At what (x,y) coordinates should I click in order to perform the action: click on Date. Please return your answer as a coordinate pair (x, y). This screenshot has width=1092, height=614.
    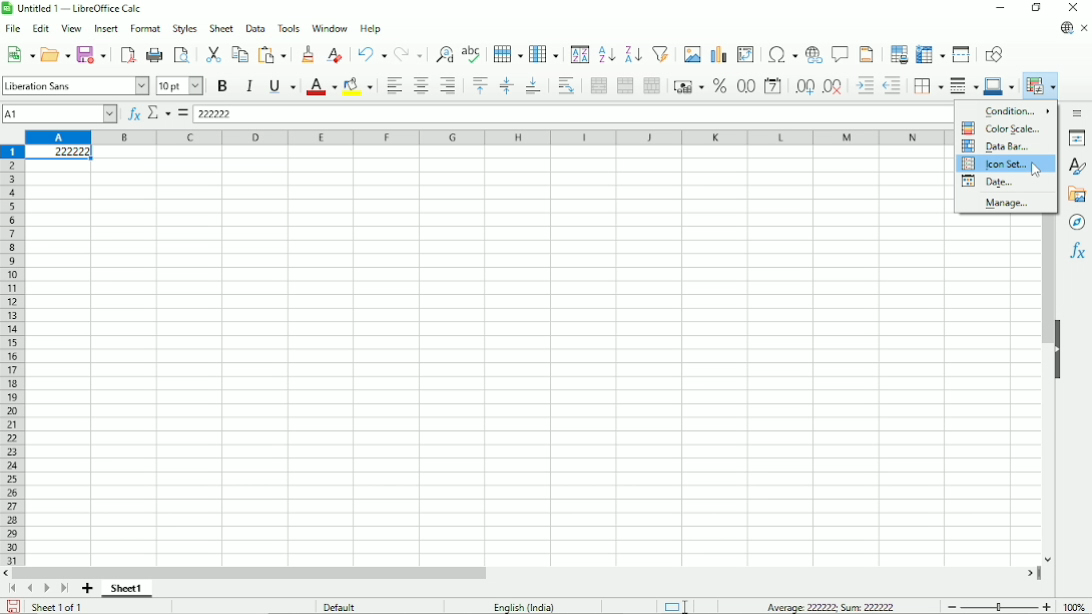
    Looking at the image, I should click on (993, 184).